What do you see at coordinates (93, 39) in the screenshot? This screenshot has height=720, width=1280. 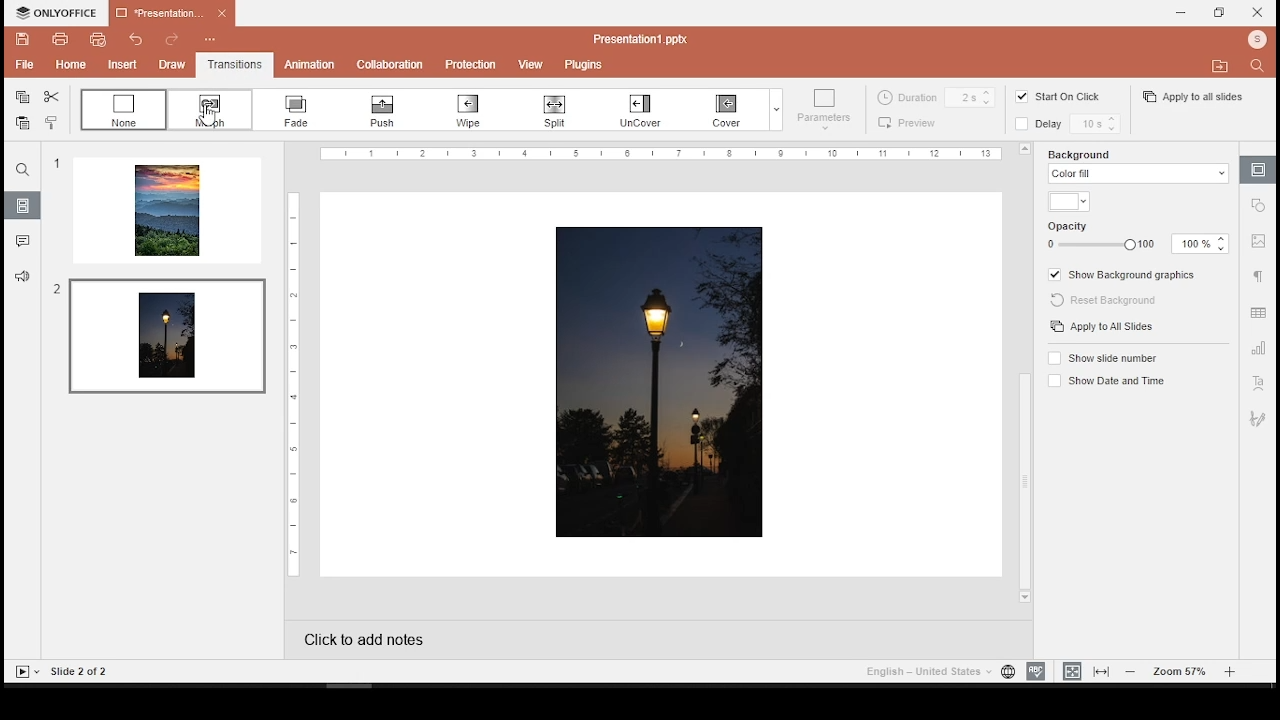 I see `quick print` at bounding box center [93, 39].